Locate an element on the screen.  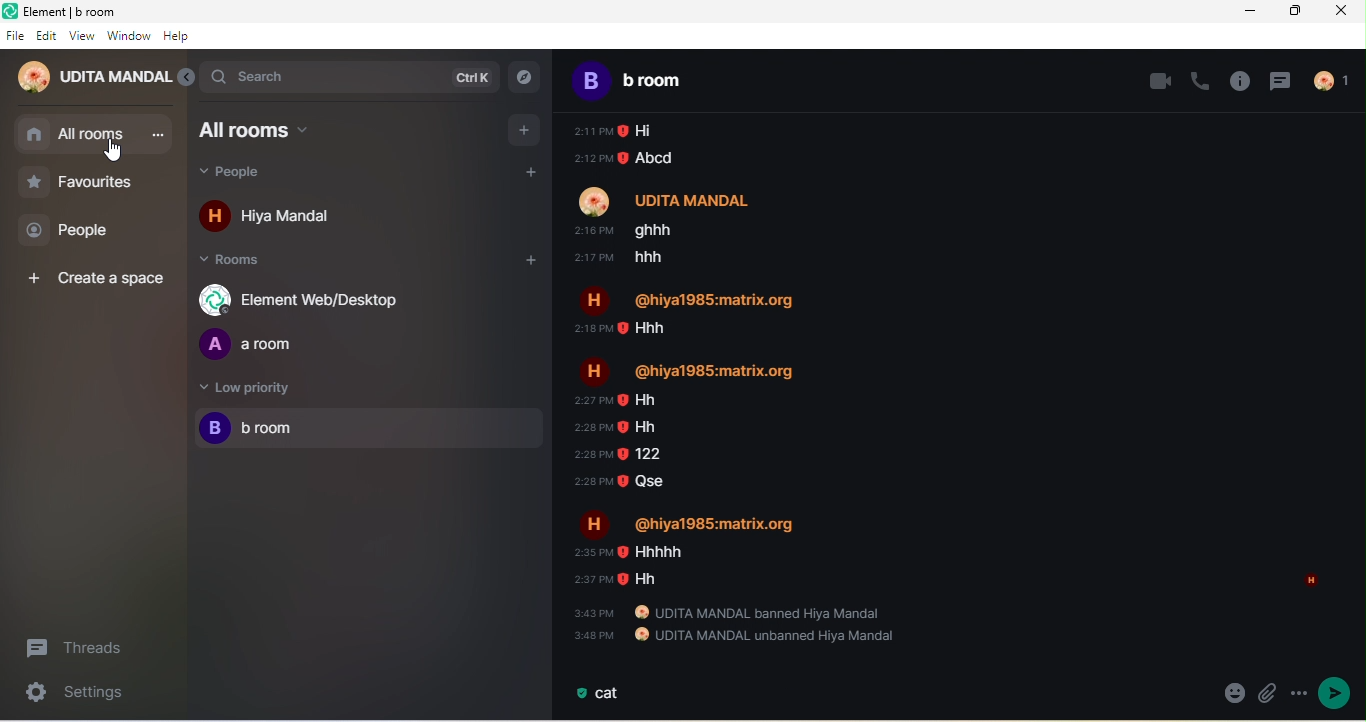
view is located at coordinates (82, 36).